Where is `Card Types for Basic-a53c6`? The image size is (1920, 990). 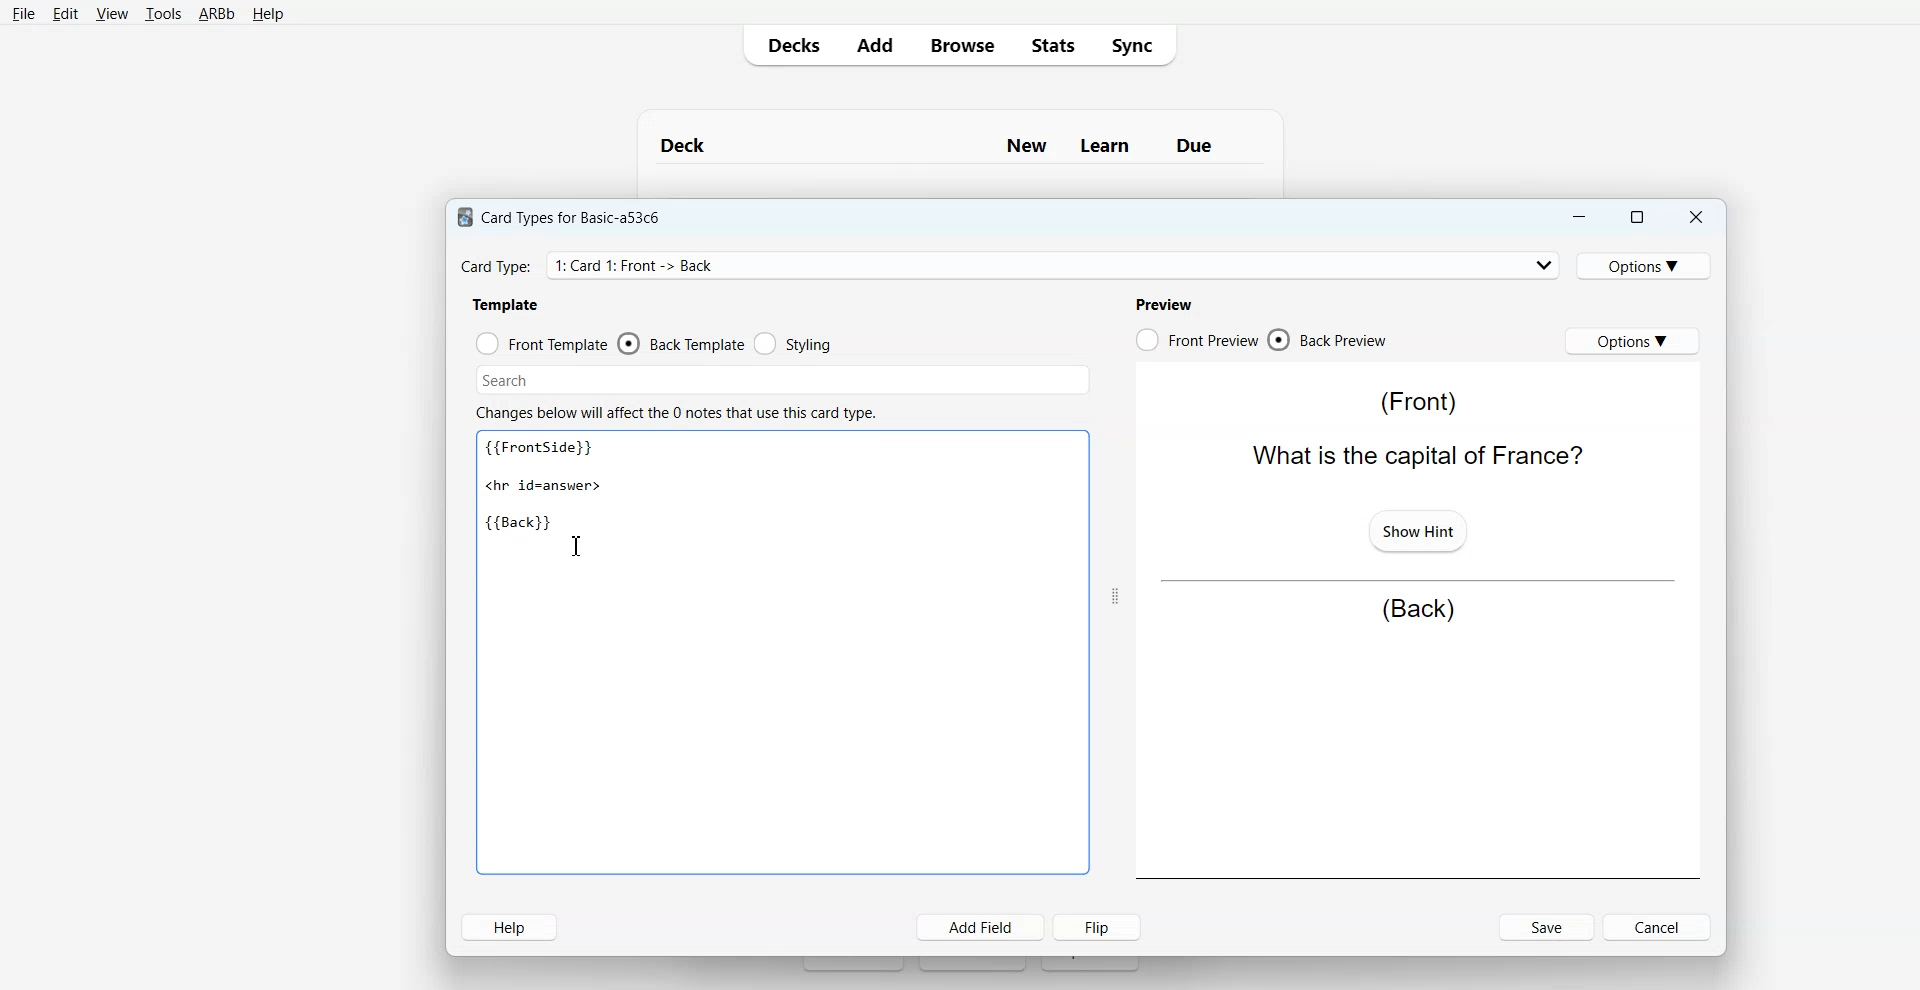
Card Types for Basic-a53c6 is located at coordinates (560, 216).